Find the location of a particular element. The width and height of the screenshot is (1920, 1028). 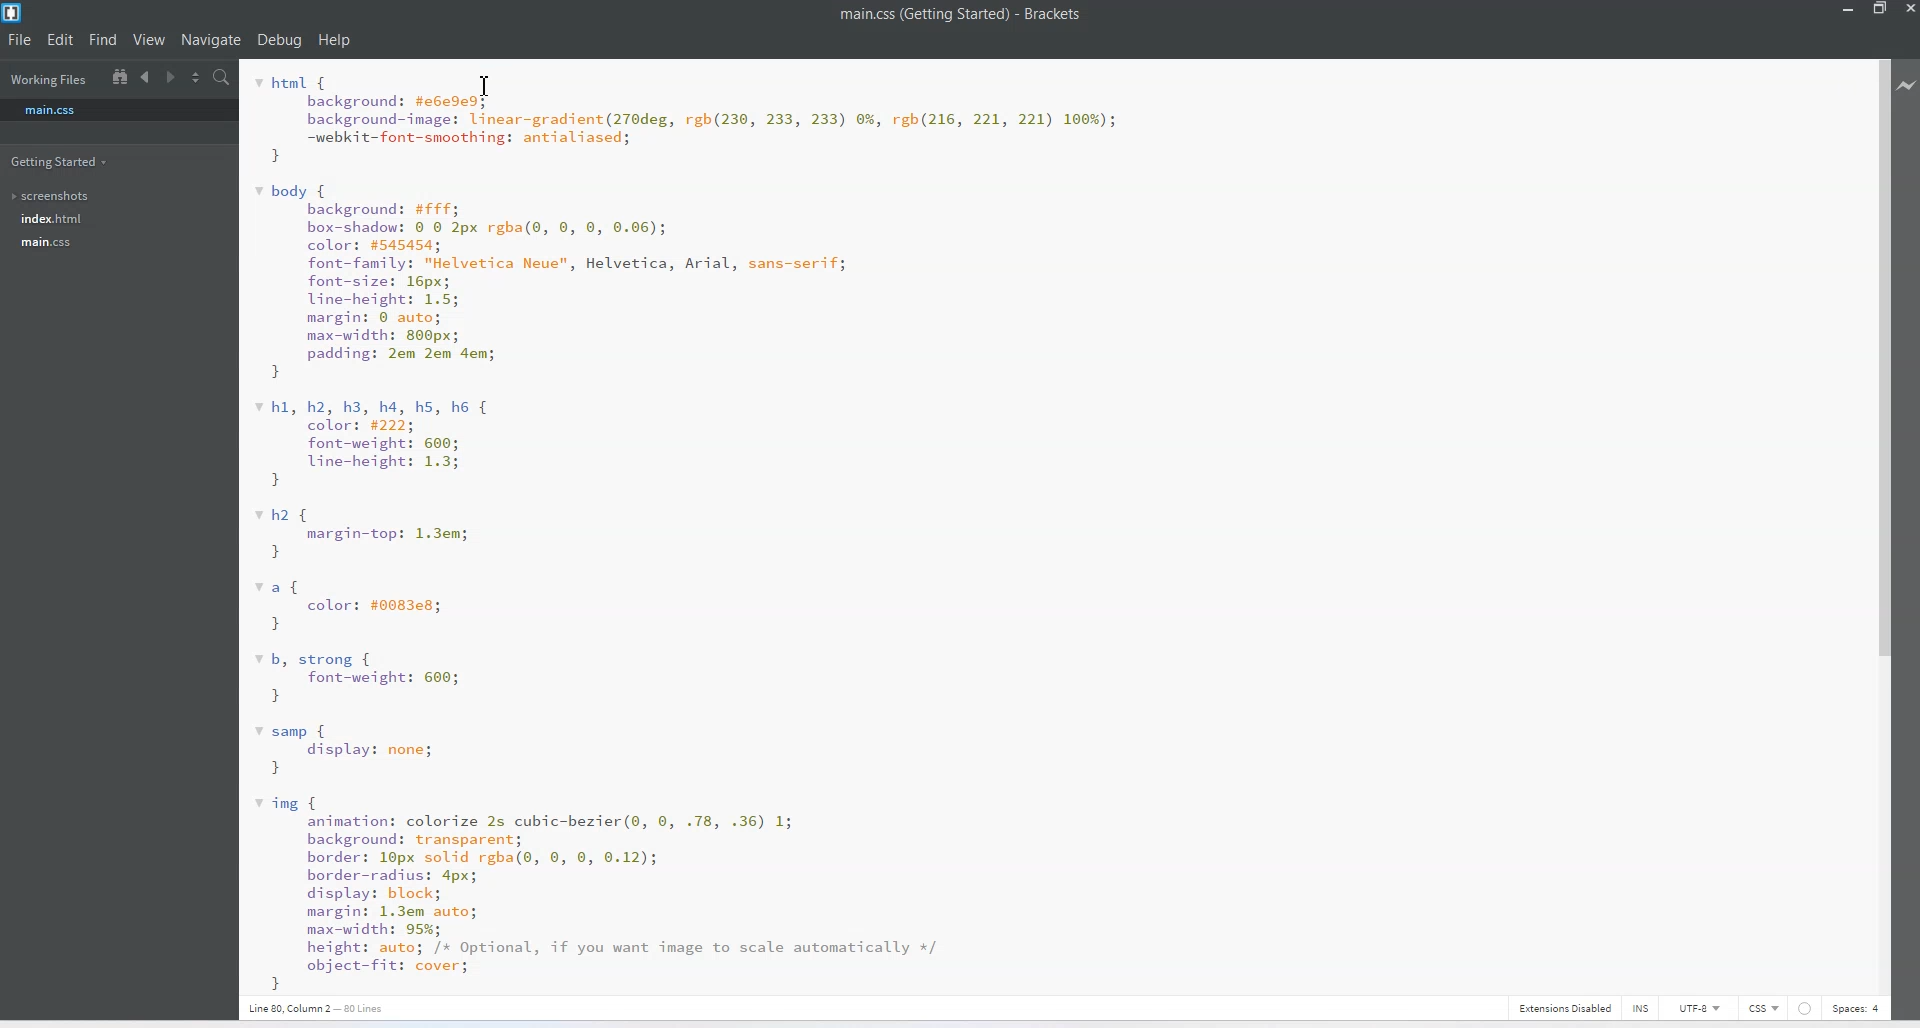

Find In files is located at coordinates (223, 78).